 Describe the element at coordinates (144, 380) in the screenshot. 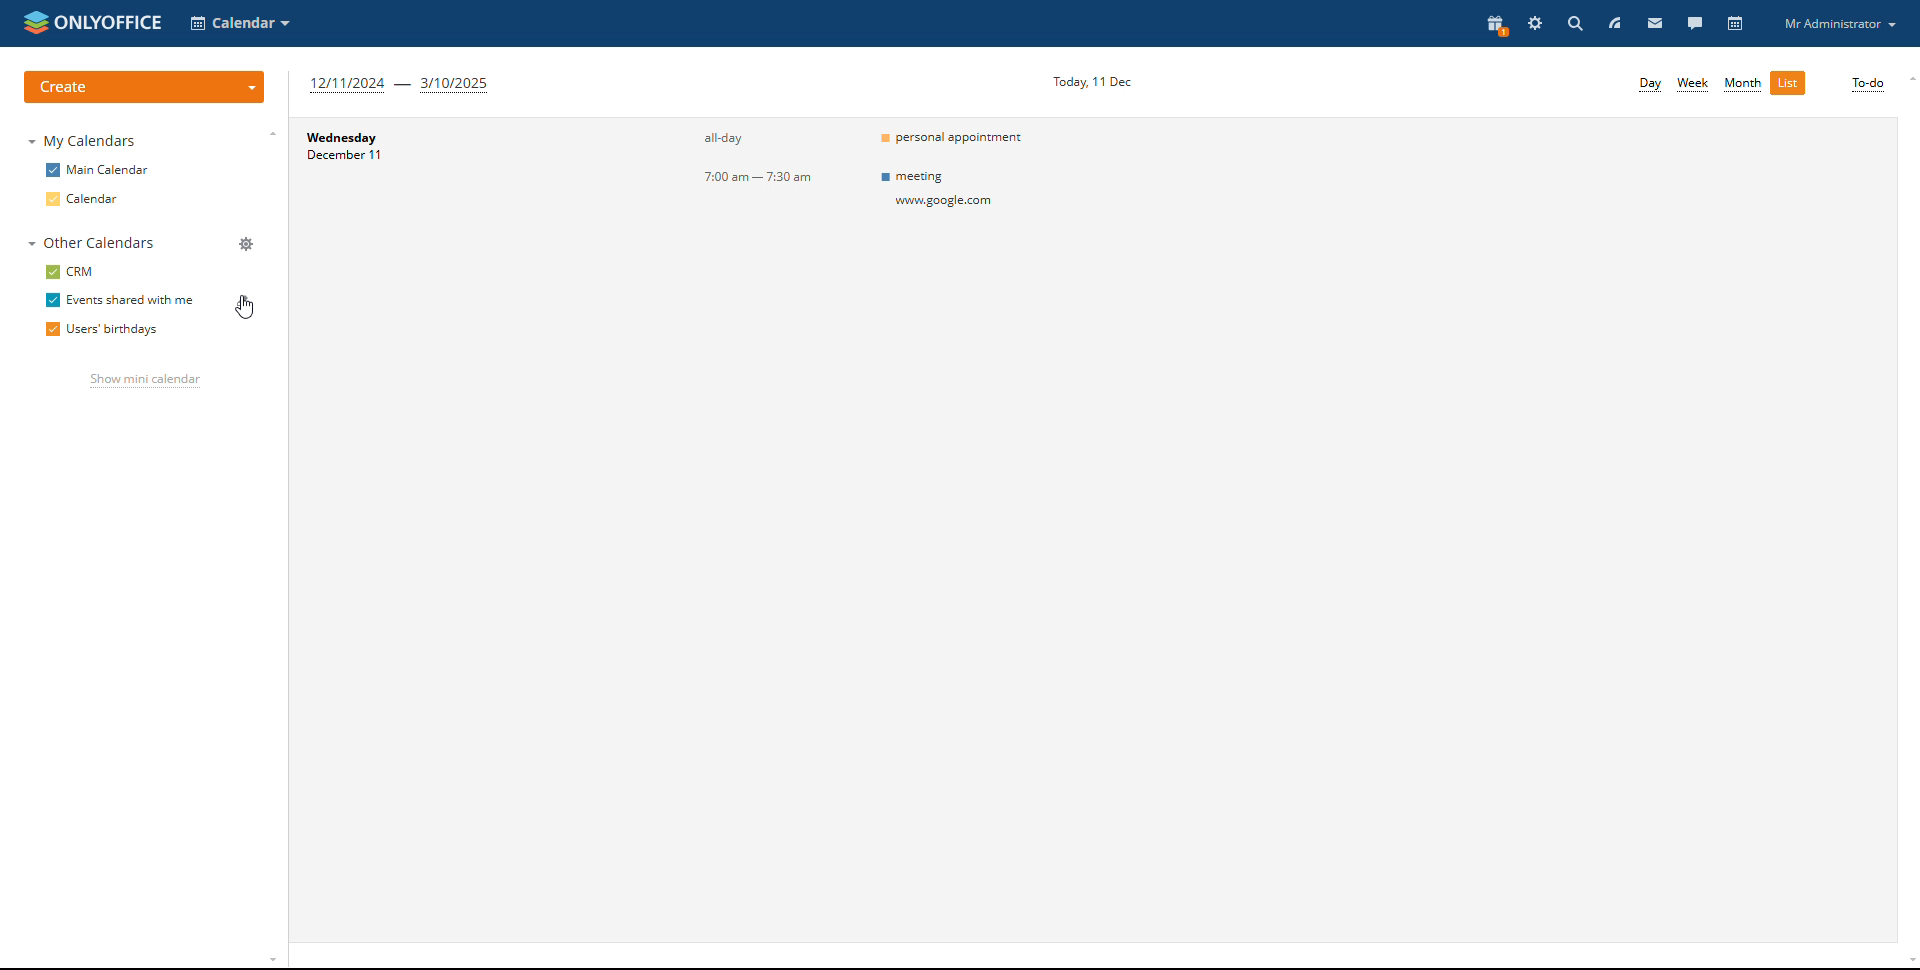

I see `show mini calendar` at that location.